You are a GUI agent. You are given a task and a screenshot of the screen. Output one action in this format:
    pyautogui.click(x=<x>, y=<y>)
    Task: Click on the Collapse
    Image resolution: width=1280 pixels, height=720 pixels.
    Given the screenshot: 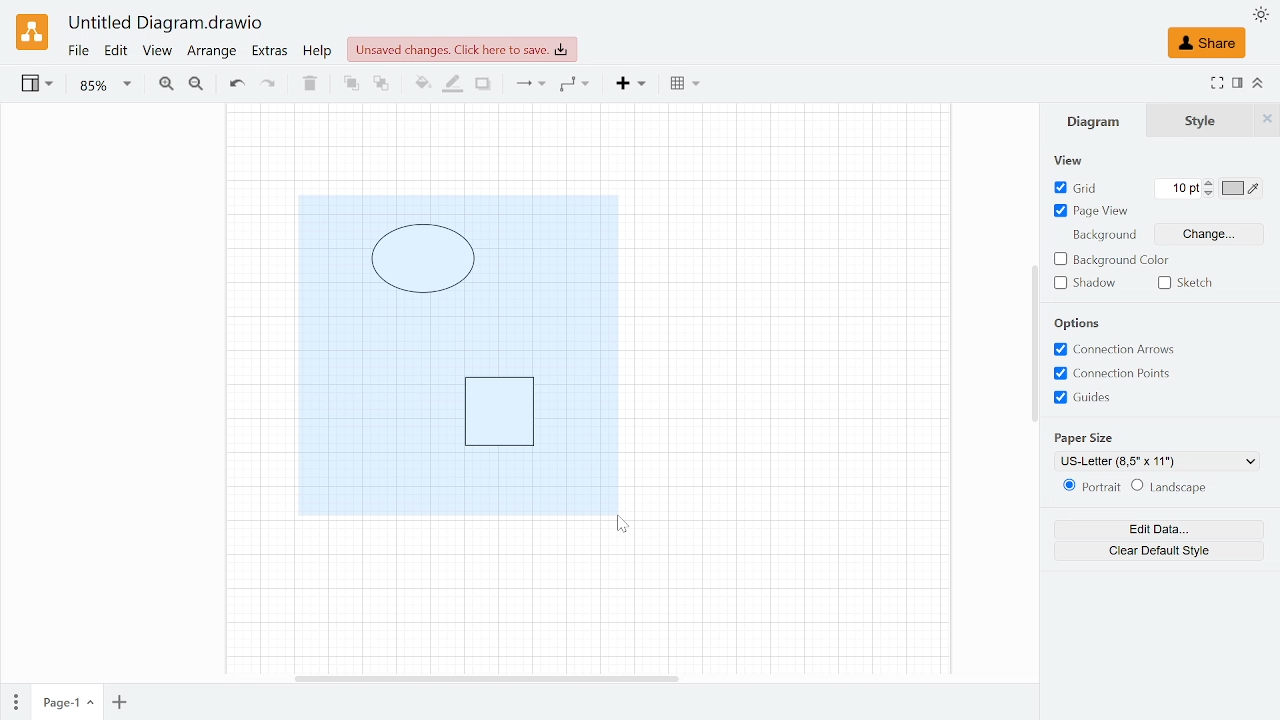 What is the action you would take?
    pyautogui.click(x=1259, y=82)
    